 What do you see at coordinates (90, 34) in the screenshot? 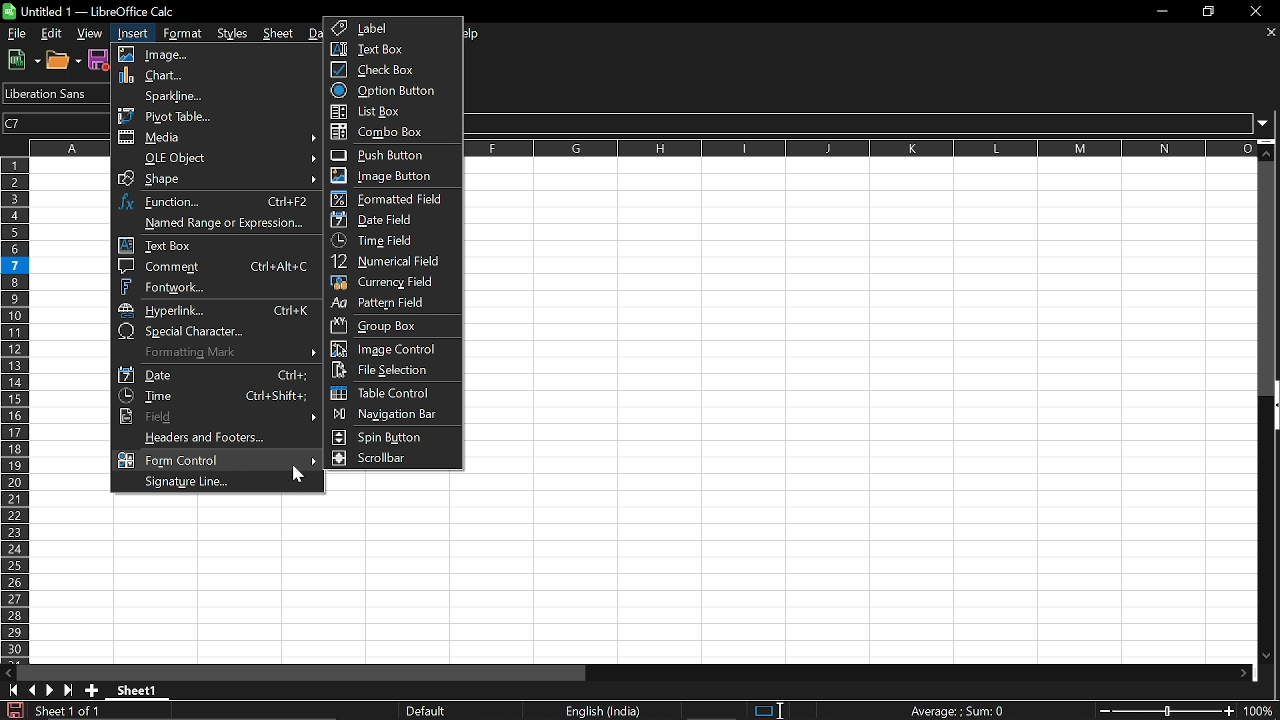
I see `View` at bounding box center [90, 34].